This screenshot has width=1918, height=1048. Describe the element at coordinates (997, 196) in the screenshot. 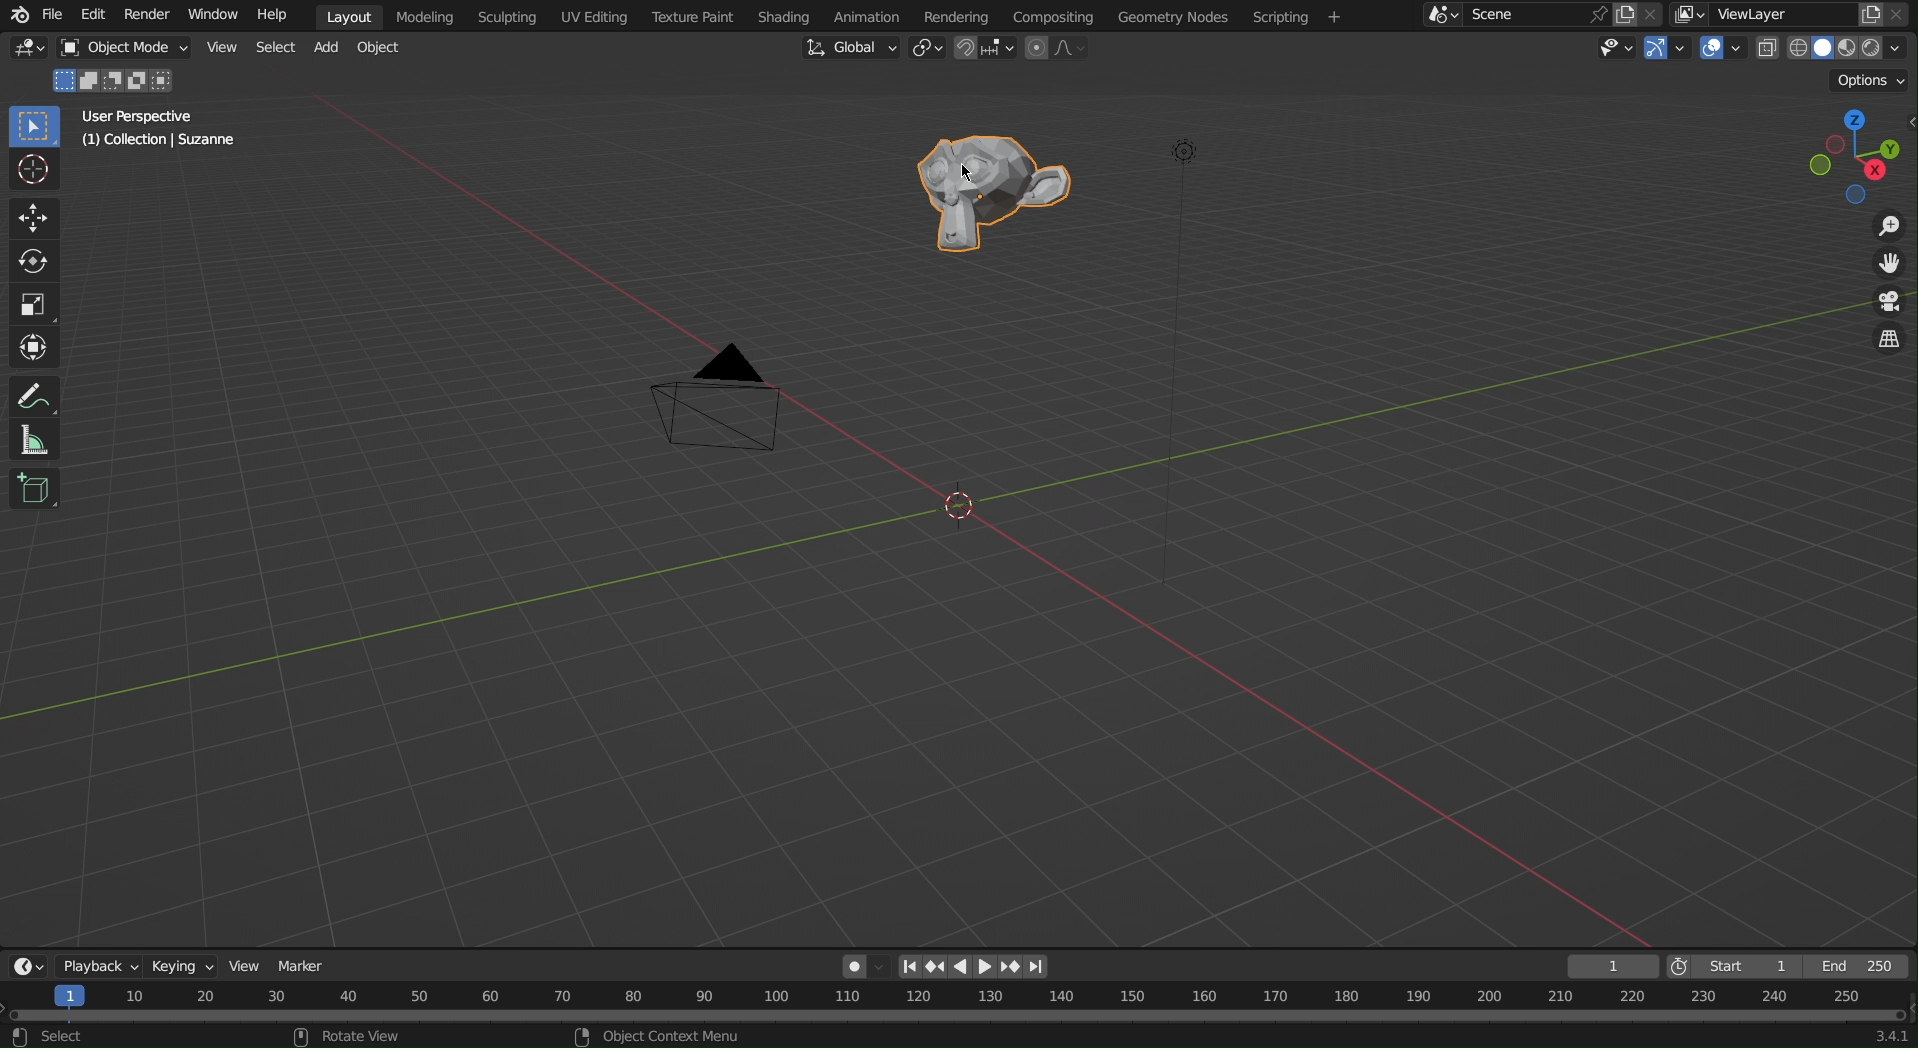

I see `Suzanne (selected)` at that location.